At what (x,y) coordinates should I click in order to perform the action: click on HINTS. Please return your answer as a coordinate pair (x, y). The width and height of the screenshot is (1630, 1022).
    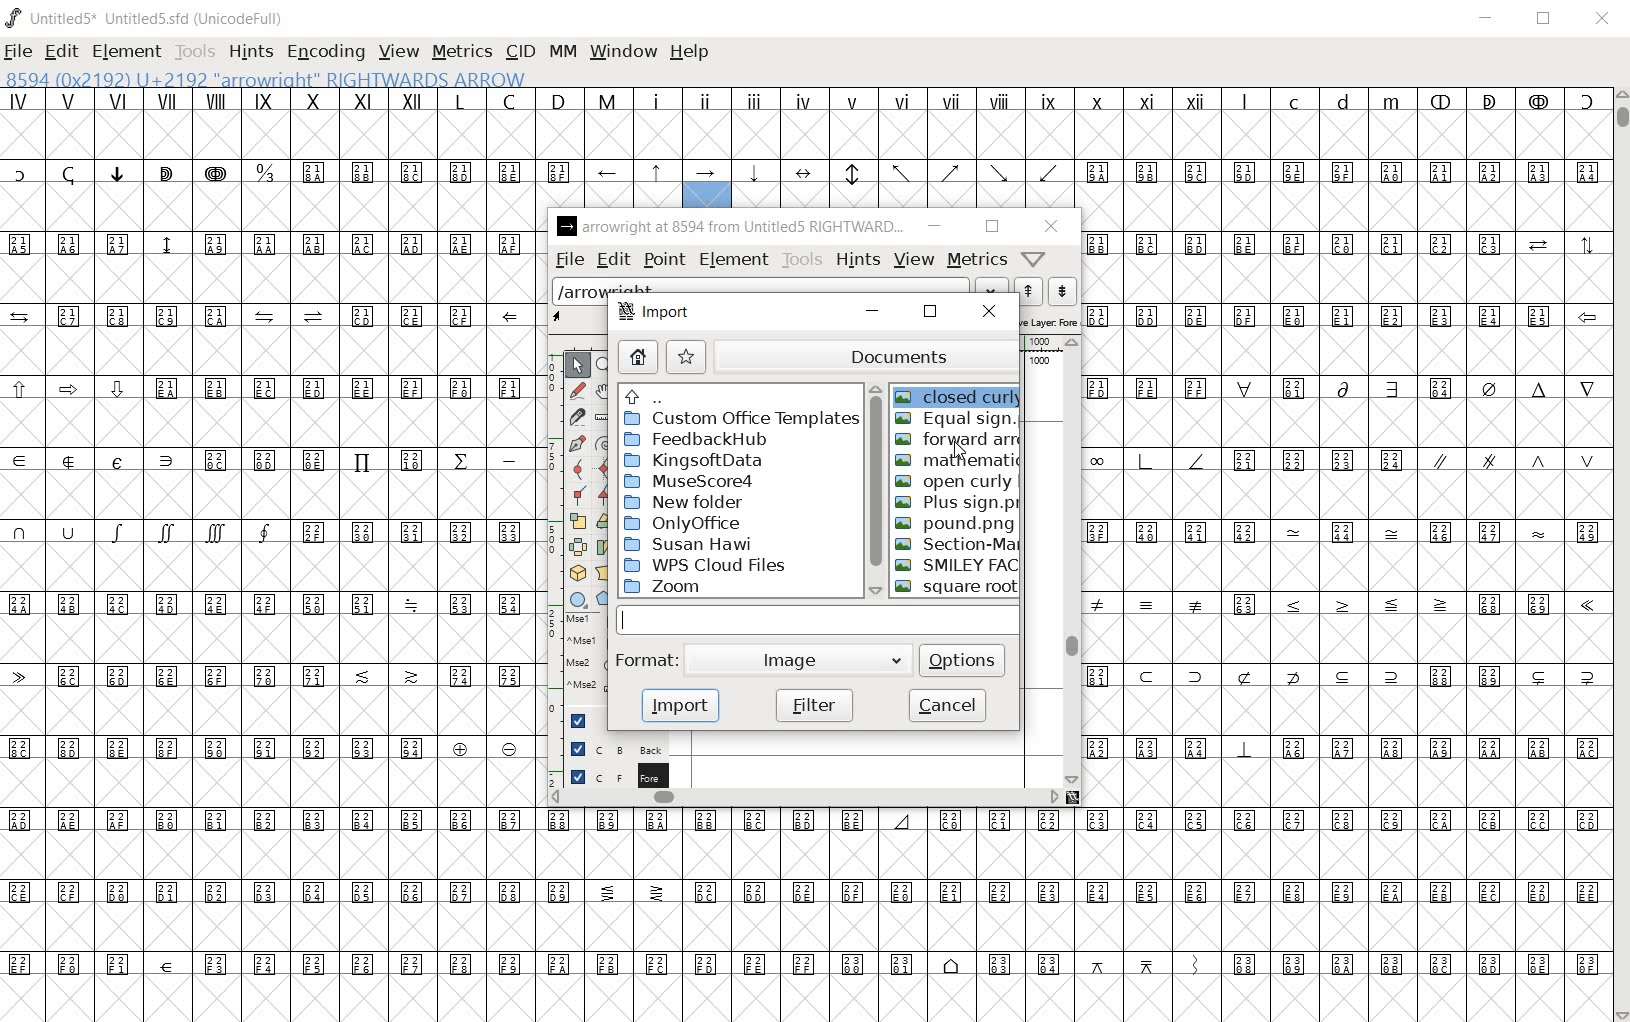
    Looking at the image, I should click on (248, 51).